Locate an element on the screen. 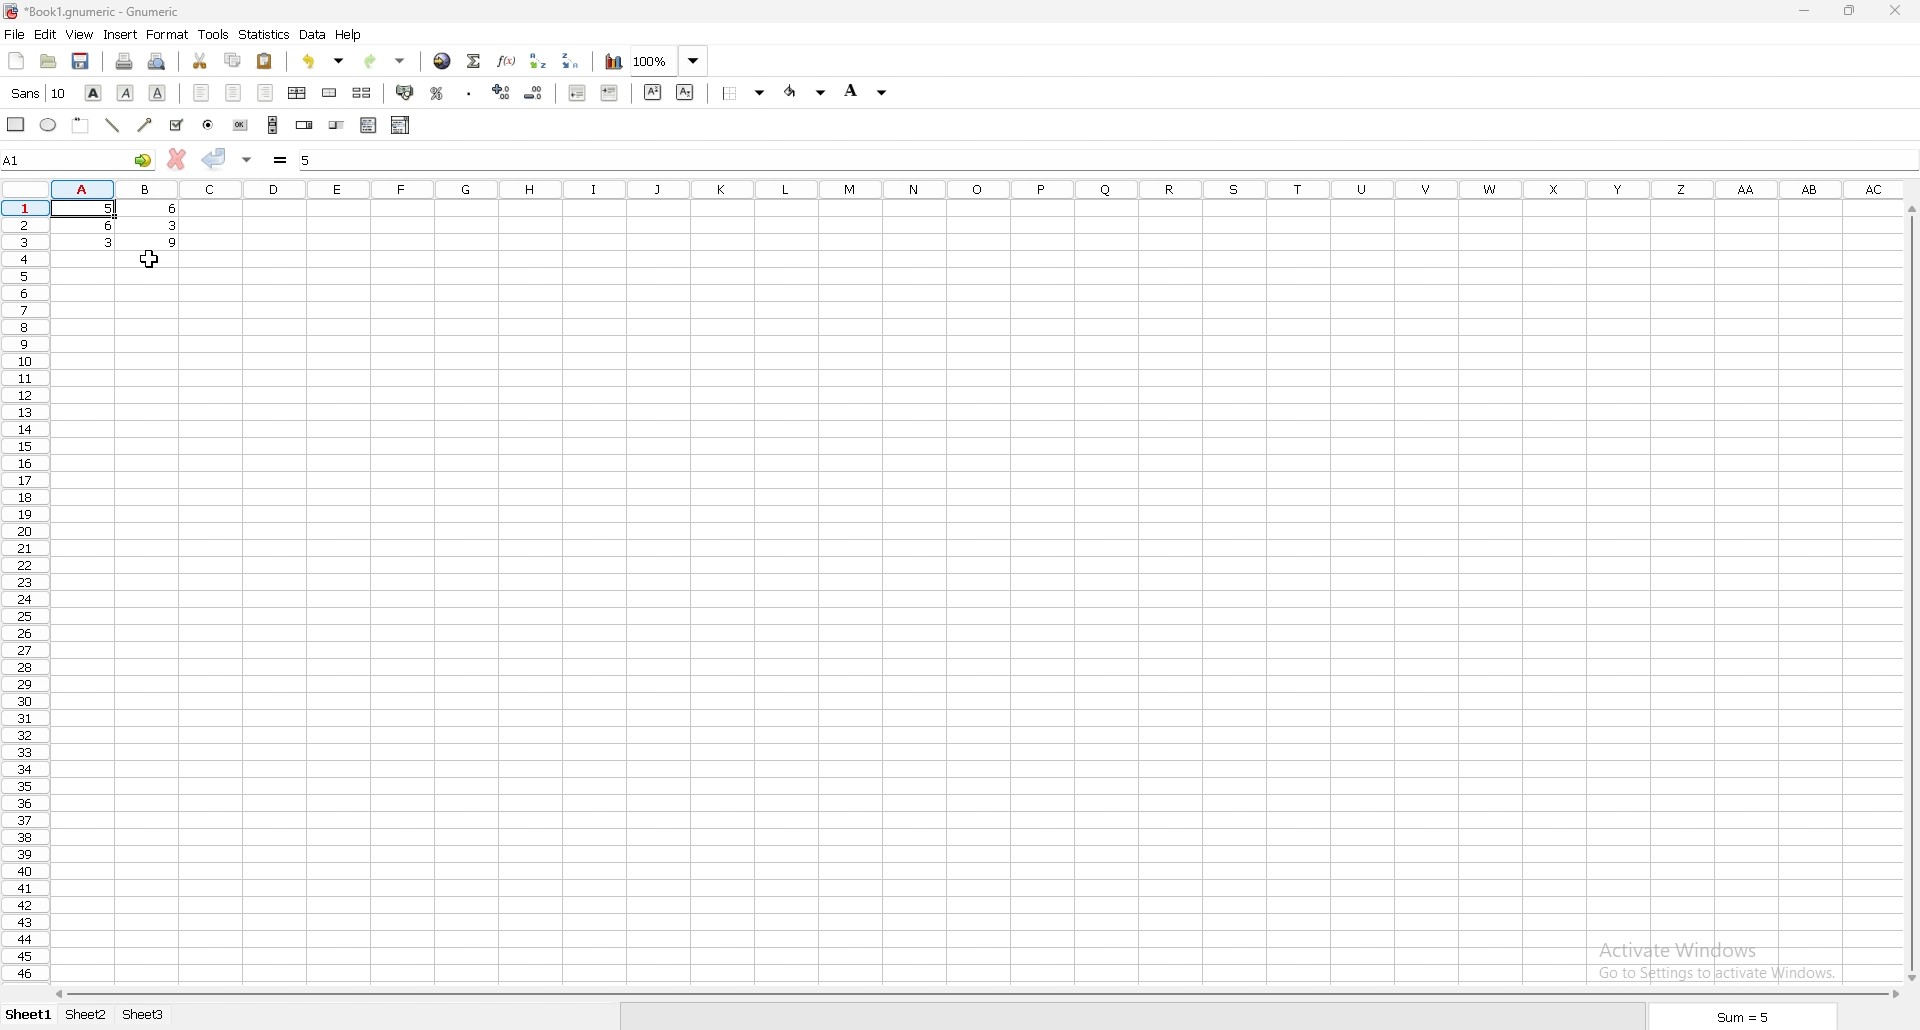 The height and width of the screenshot is (1030, 1920). increase indent is located at coordinates (610, 93).